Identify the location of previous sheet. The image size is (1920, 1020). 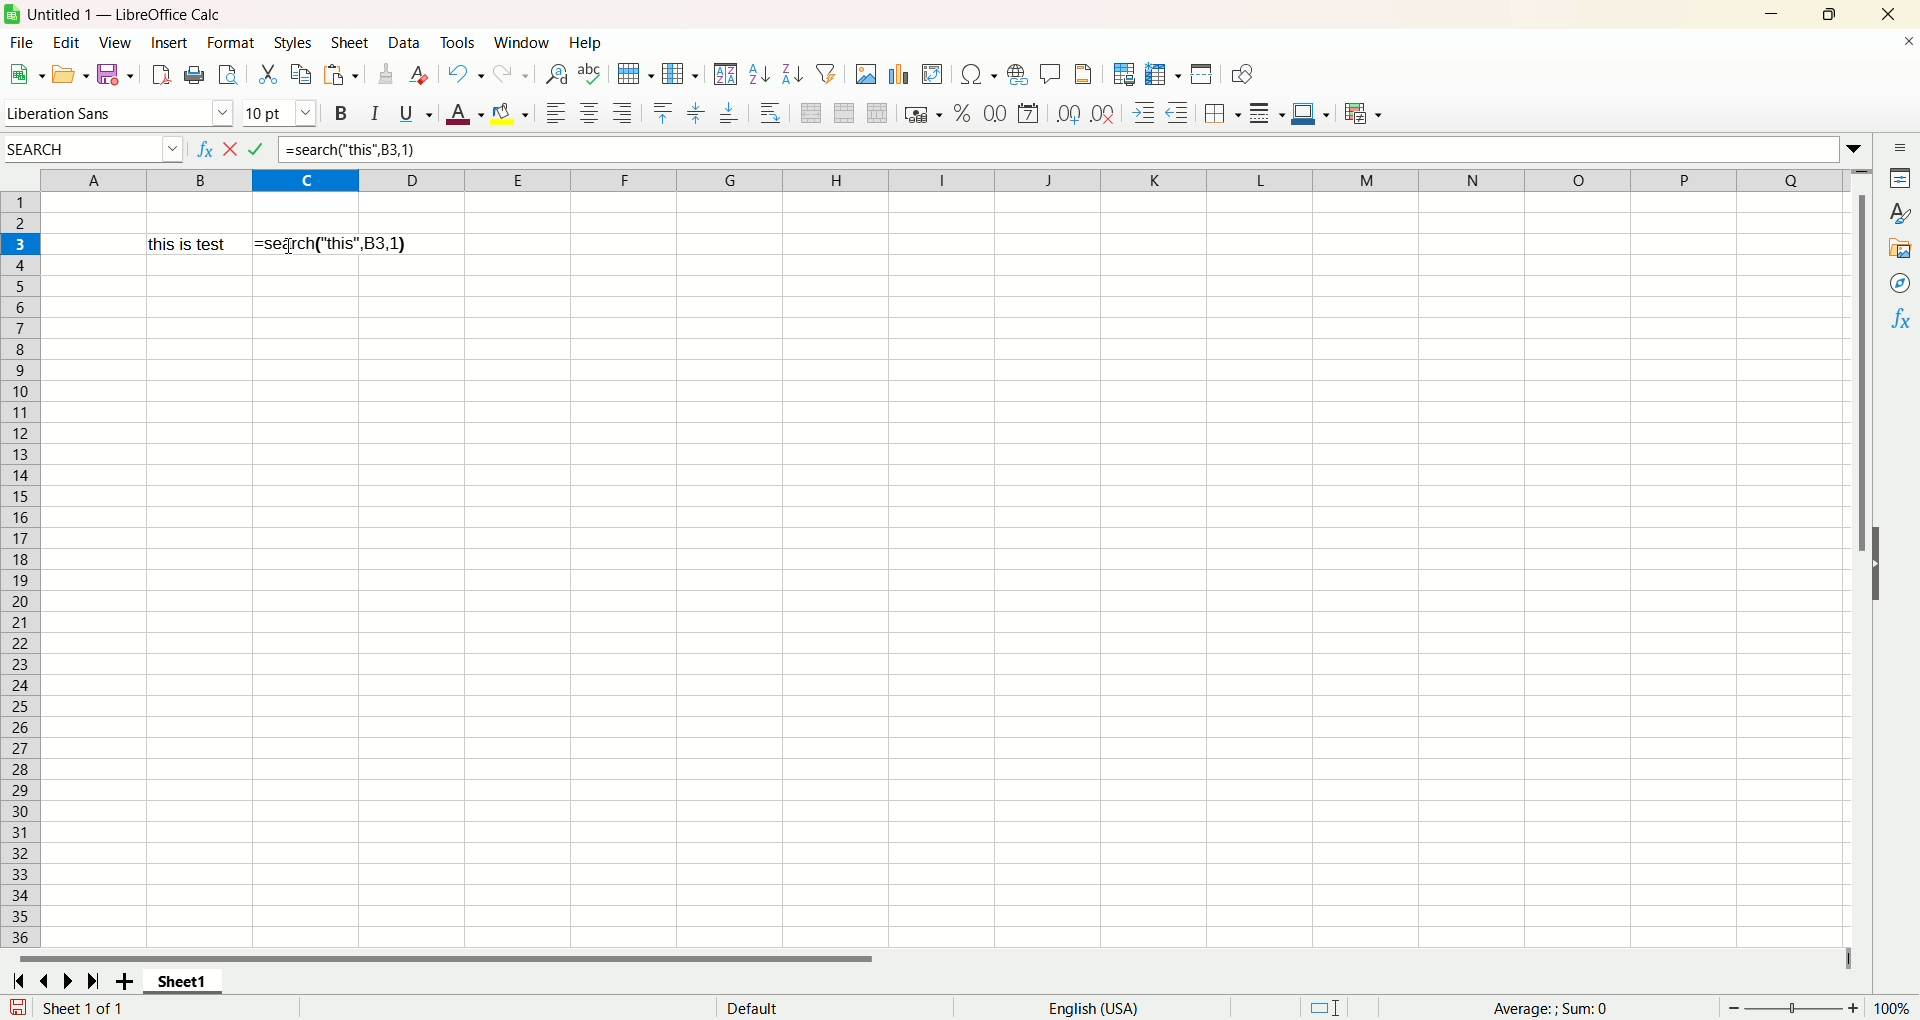
(47, 982).